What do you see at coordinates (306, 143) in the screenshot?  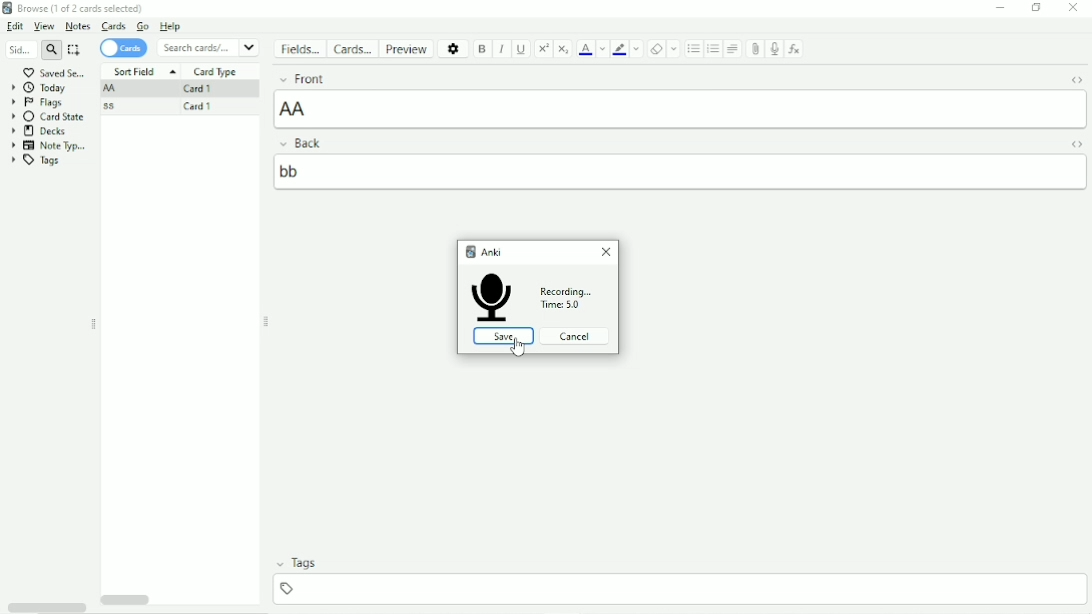 I see `Back` at bounding box center [306, 143].